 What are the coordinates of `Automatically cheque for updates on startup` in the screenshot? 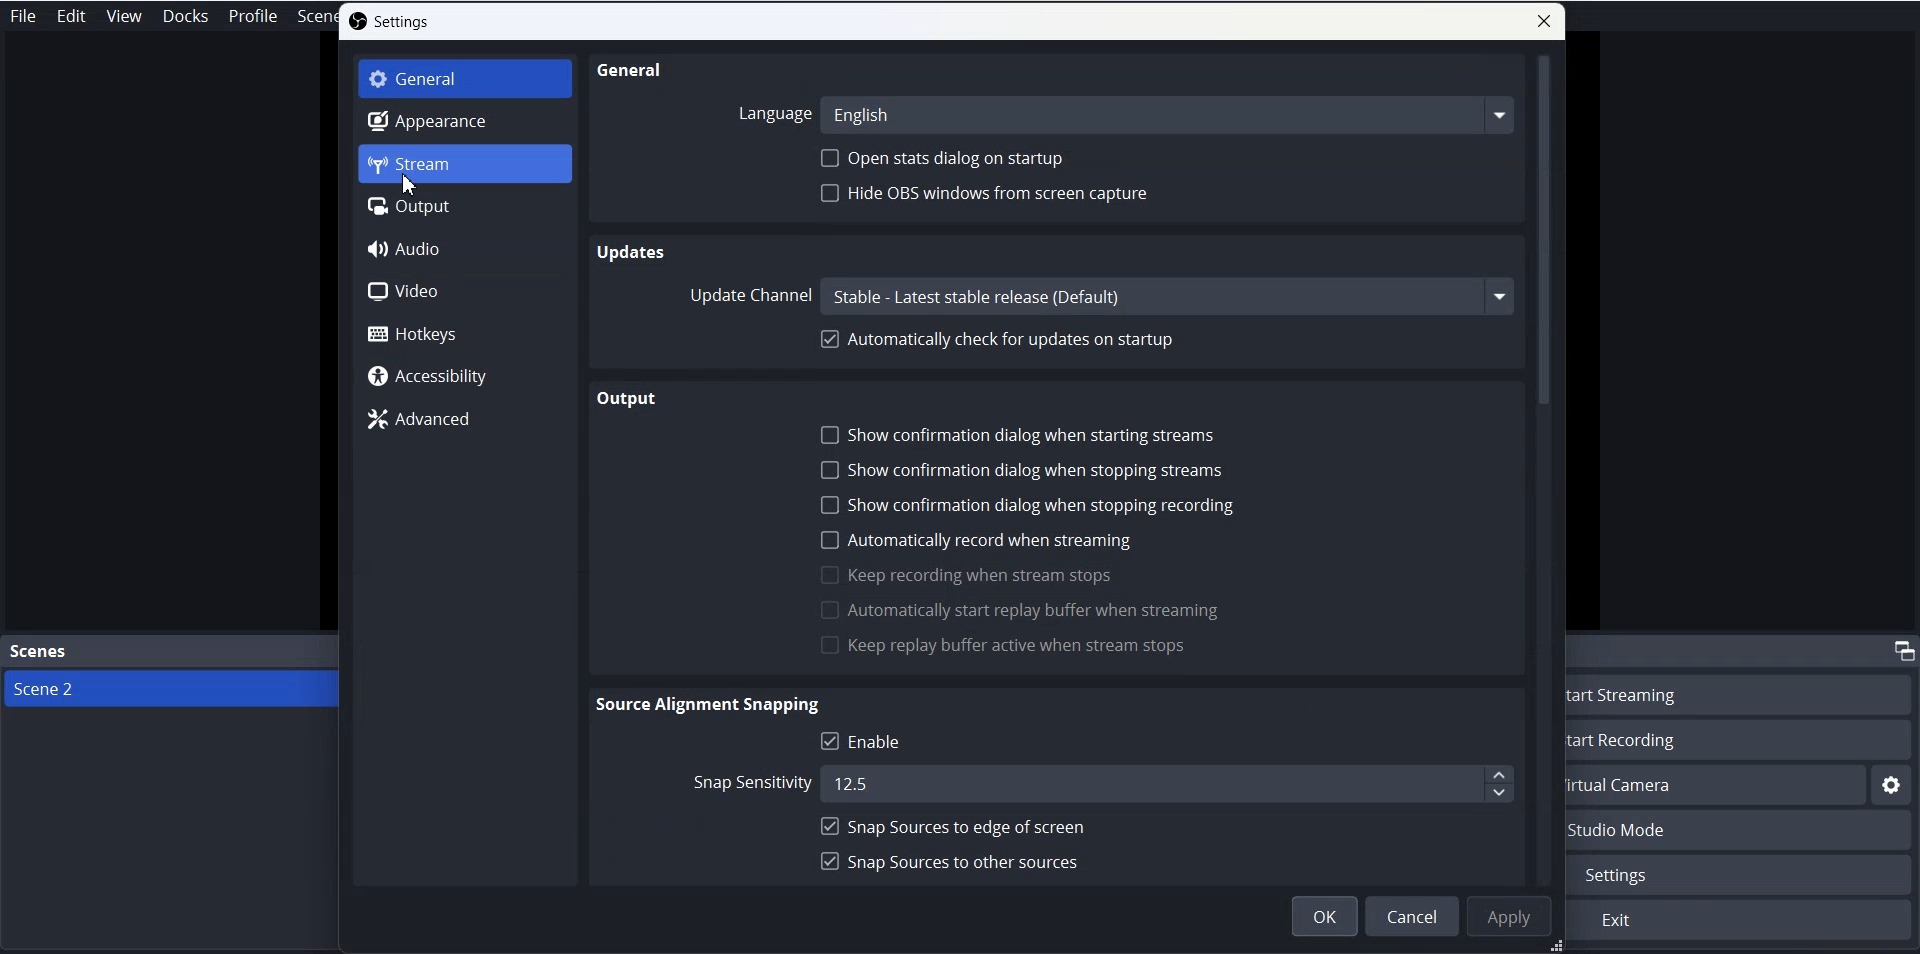 It's located at (1003, 339).